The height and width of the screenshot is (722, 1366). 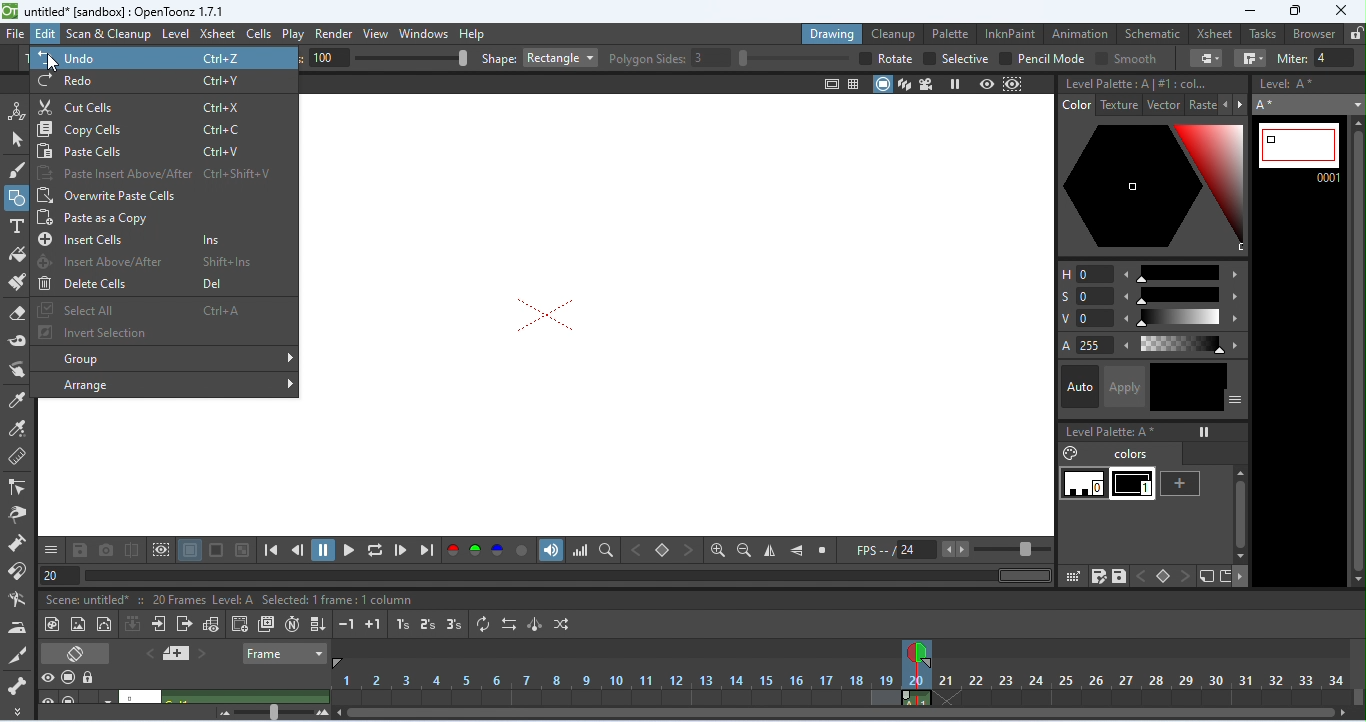 What do you see at coordinates (59, 573) in the screenshot?
I see `frame` at bounding box center [59, 573].